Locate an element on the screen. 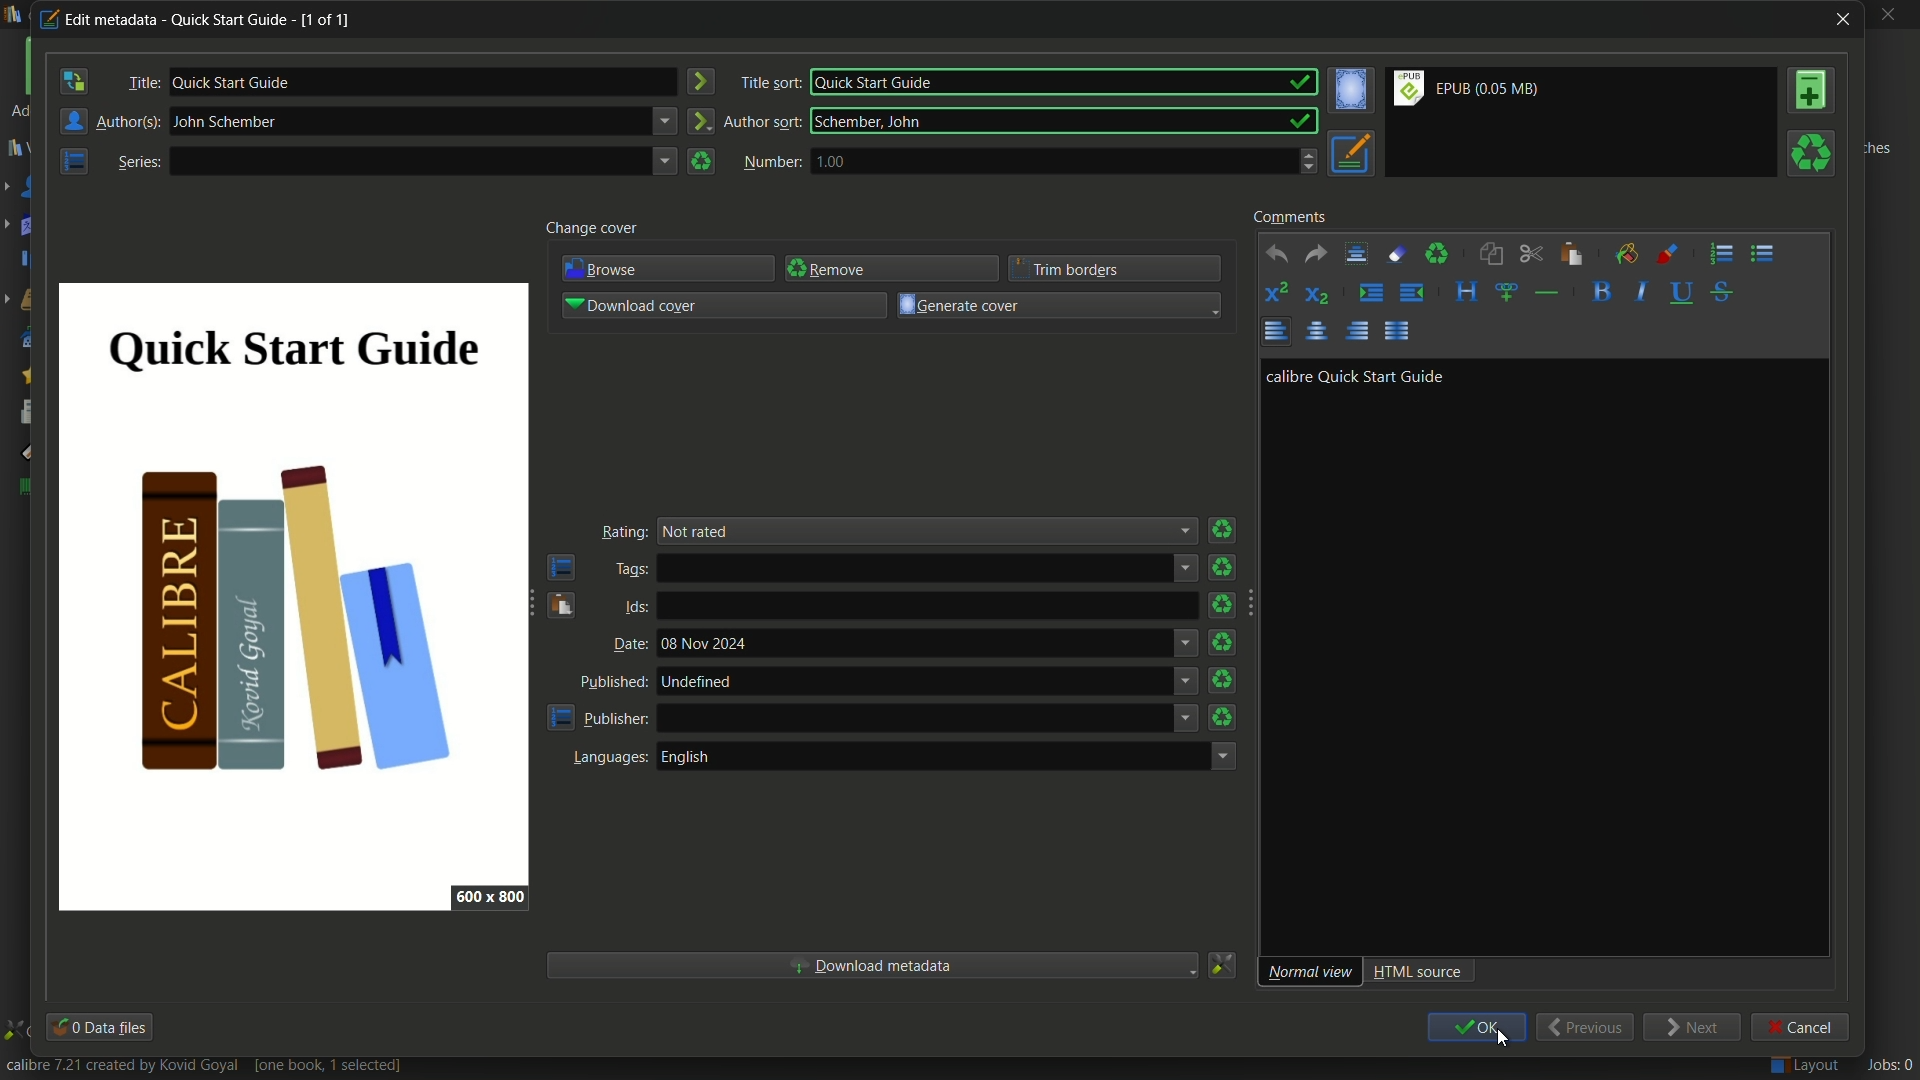  change cover is located at coordinates (591, 228).